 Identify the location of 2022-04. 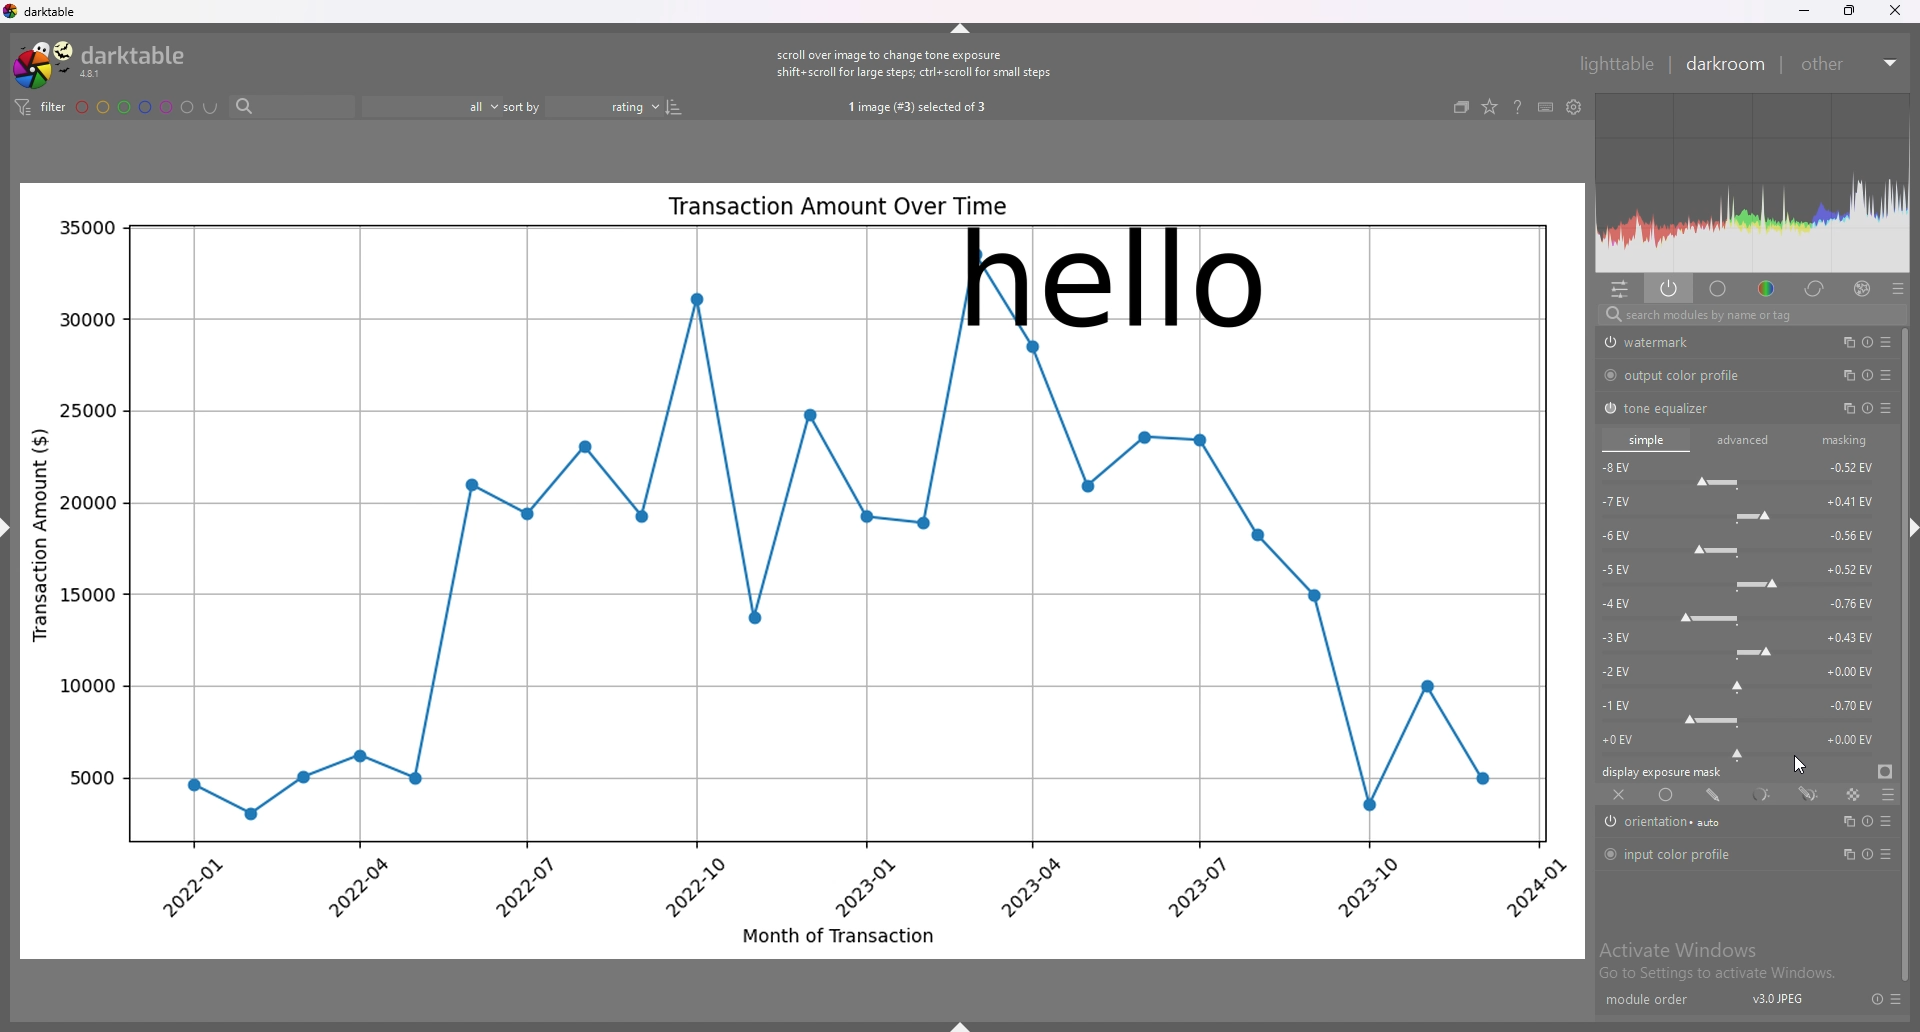
(357, 887).